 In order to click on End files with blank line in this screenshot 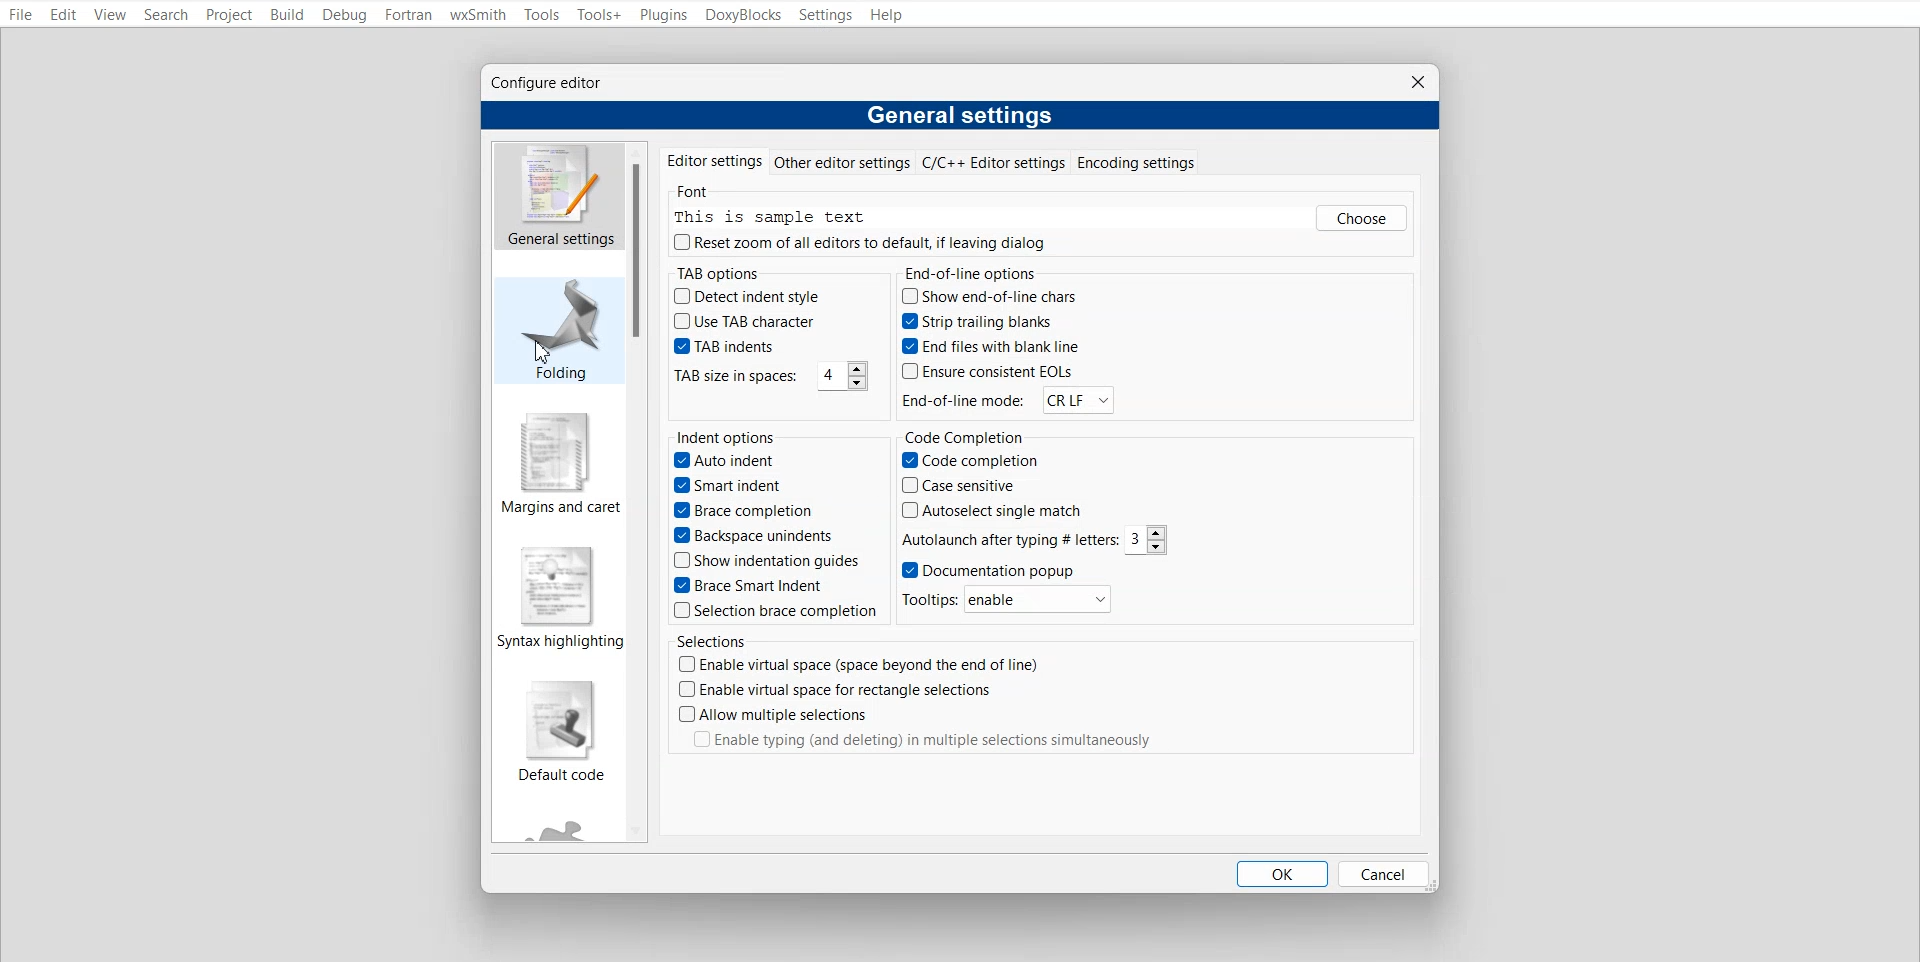, I will do `click(985, 348)`.